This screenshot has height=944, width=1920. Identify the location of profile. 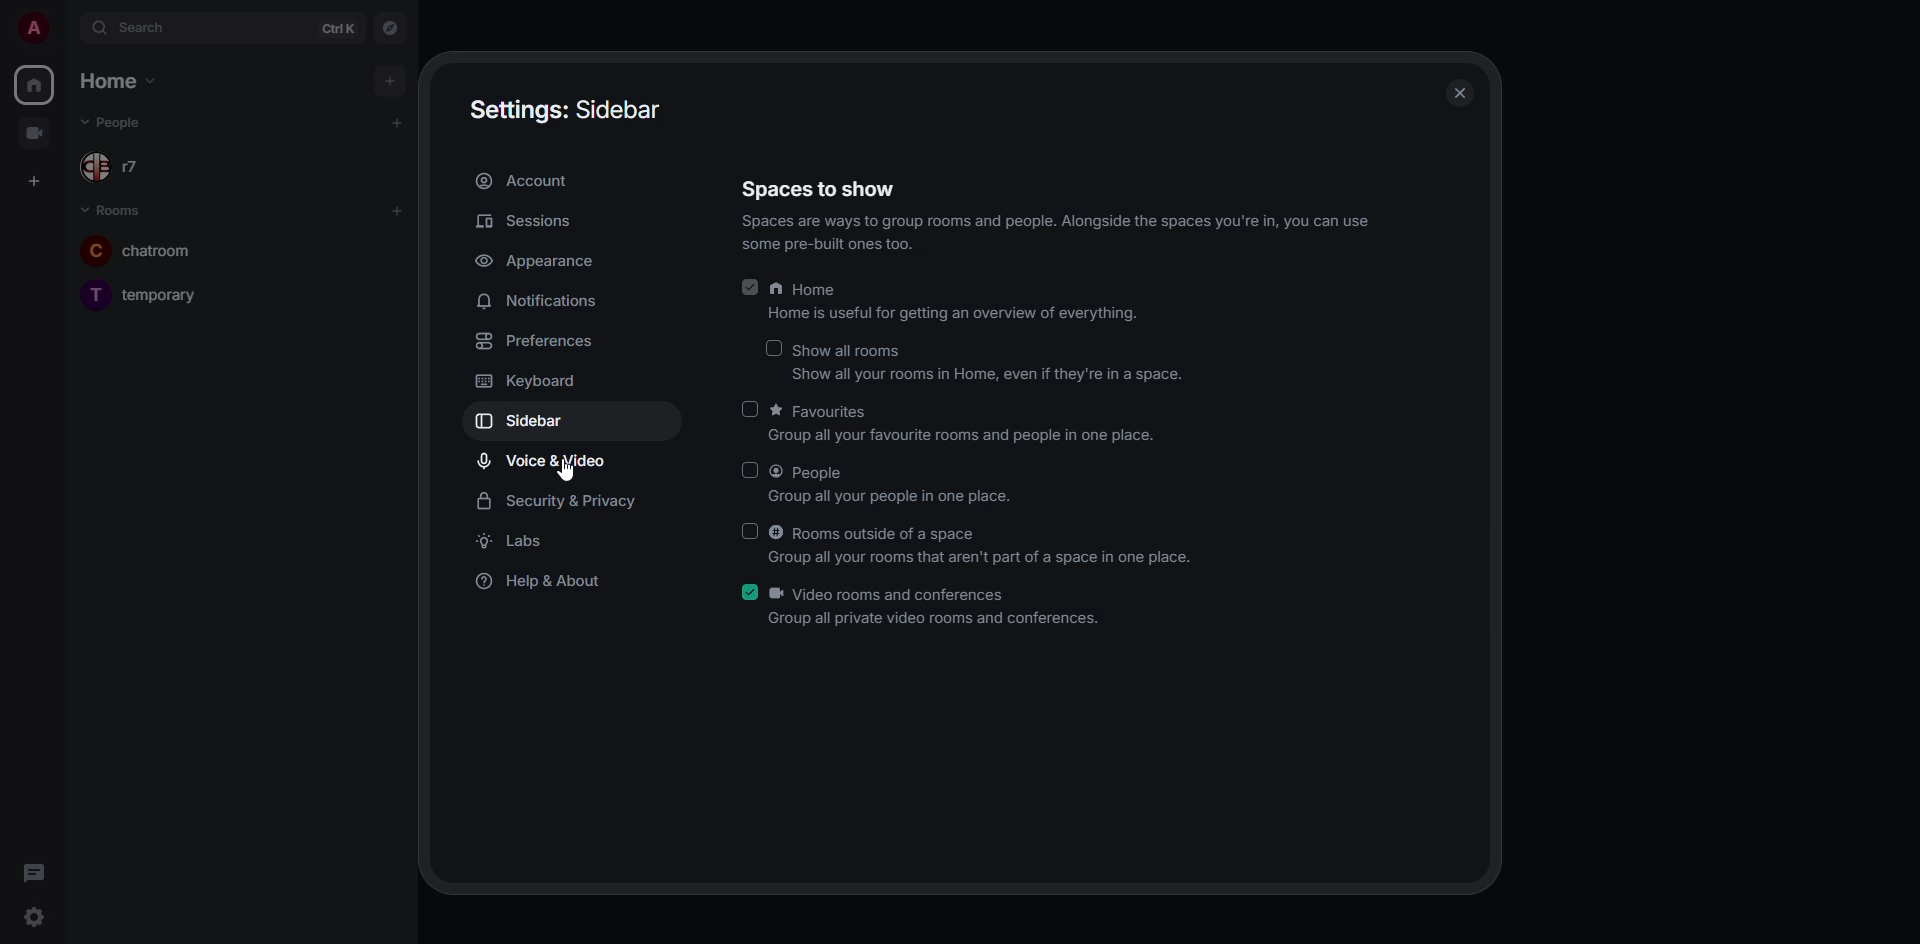
(34, 28).